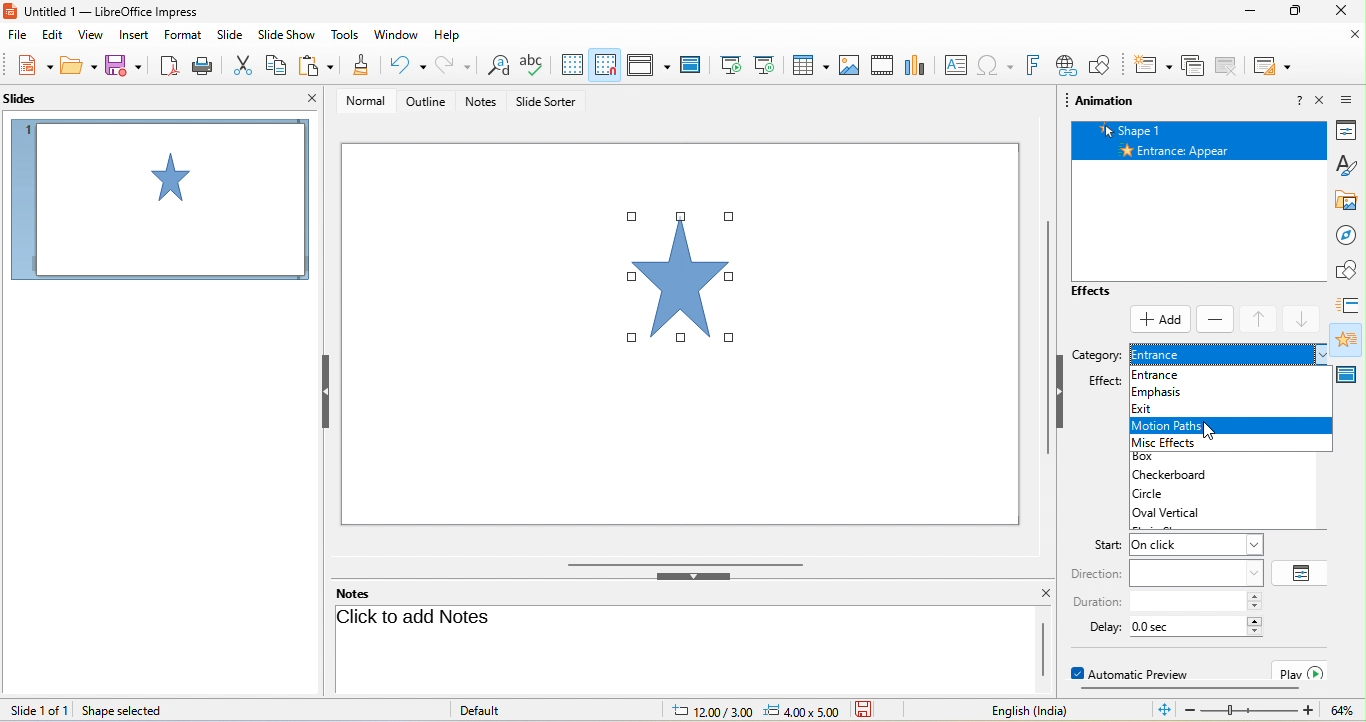  Describe the element at coordinates (39, 710) in the screenshot. I see `slide 1 of 1` at that location.